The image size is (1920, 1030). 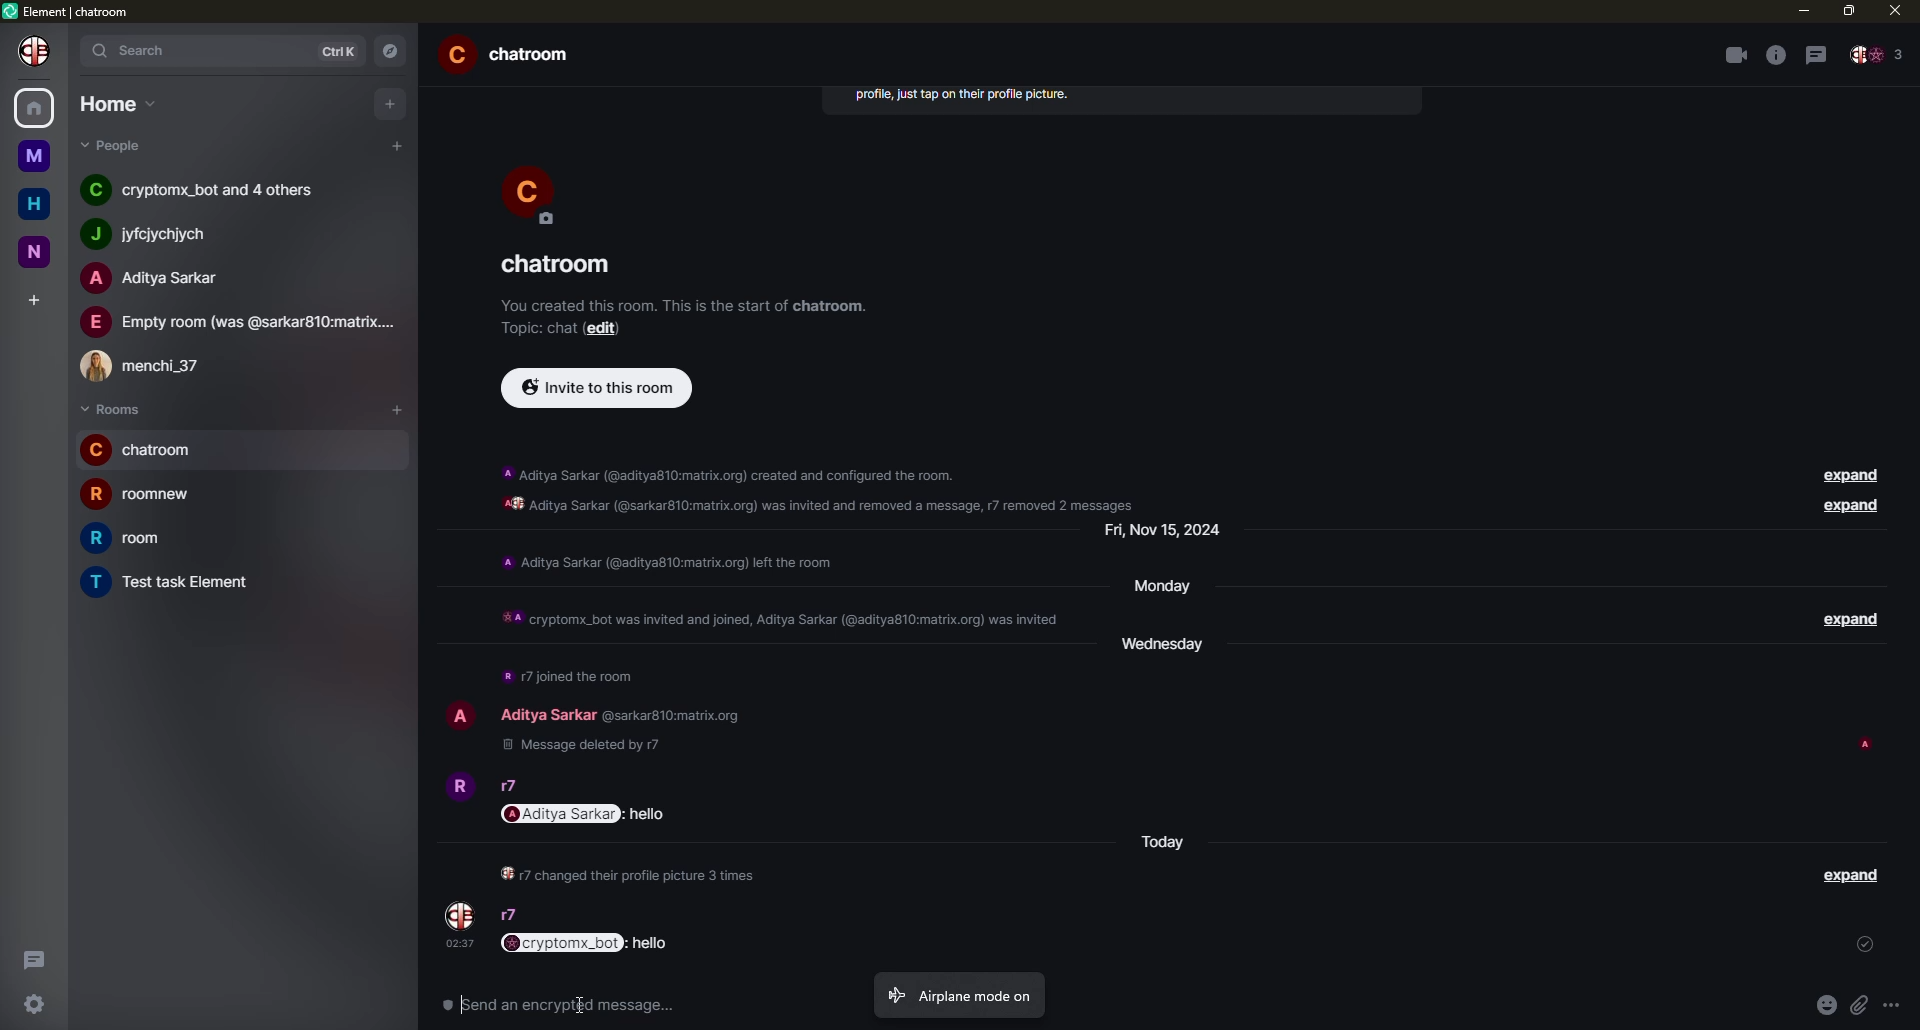 What do you see at coordinates (510, 787) in the screenshot?
I see `people` at bounding box center [510, 787].